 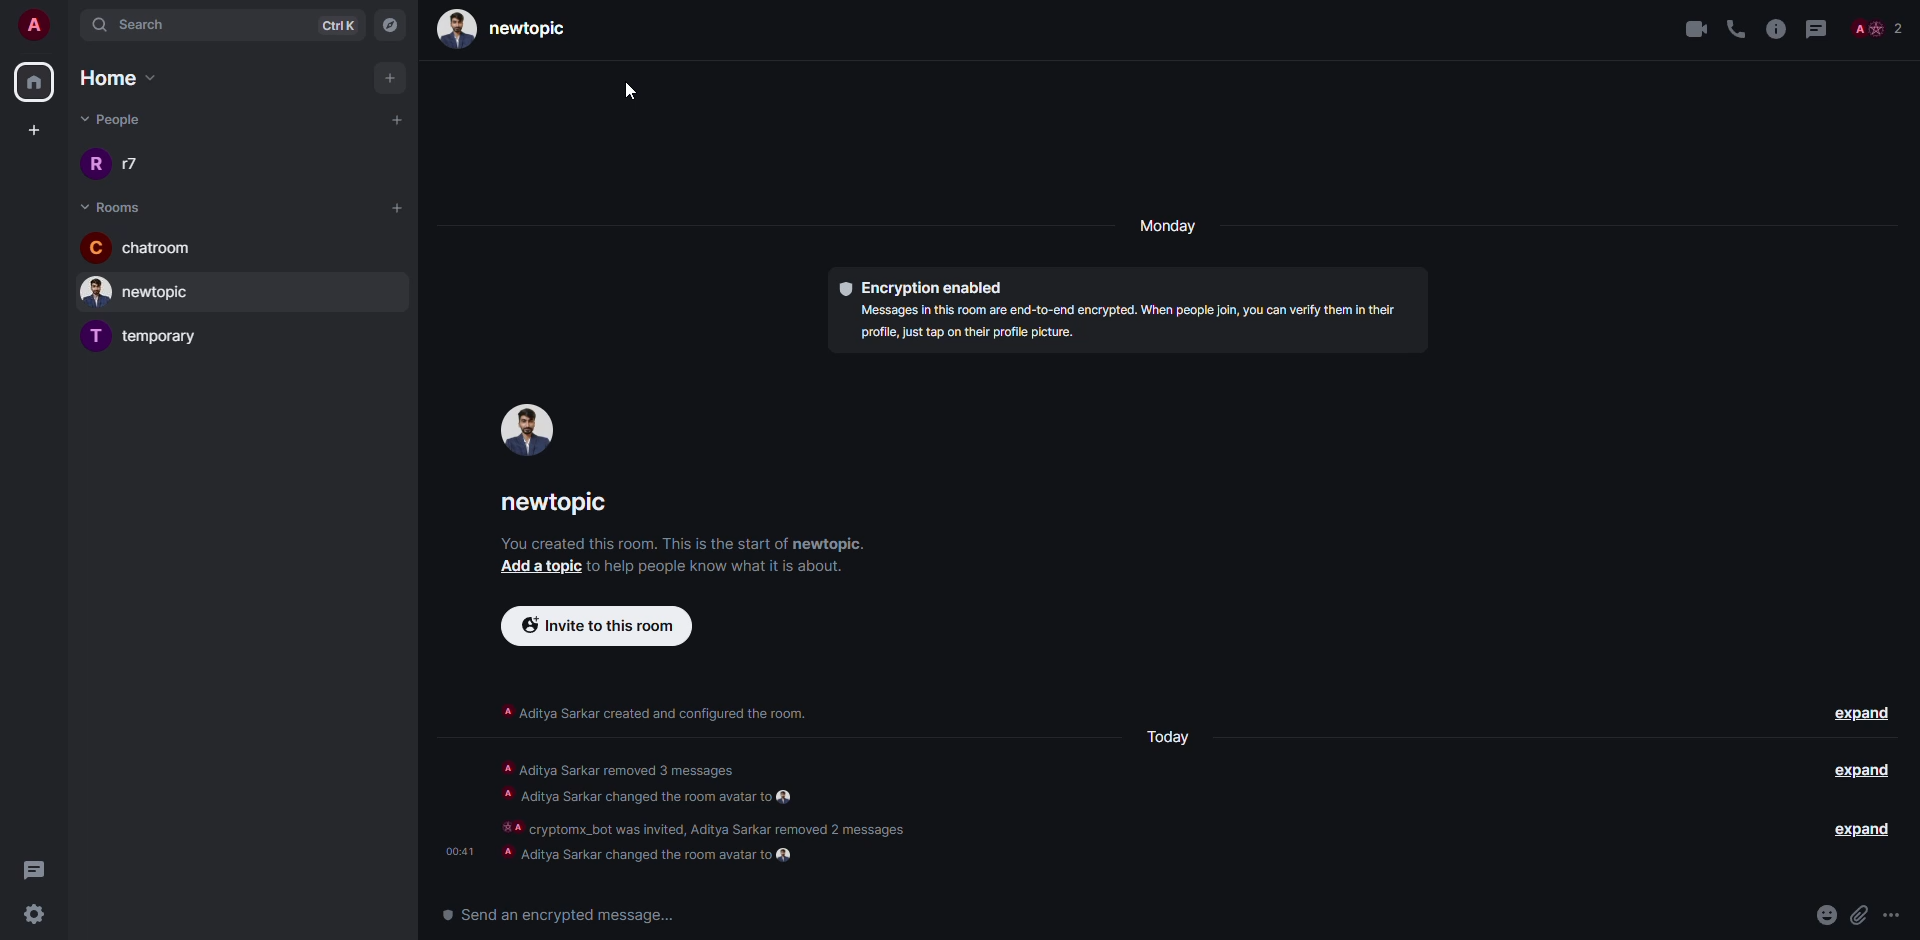 What do you see at coordinates (656, 855) in the screenshot?
I see `avatar changed` at bounding box center [656, 855].